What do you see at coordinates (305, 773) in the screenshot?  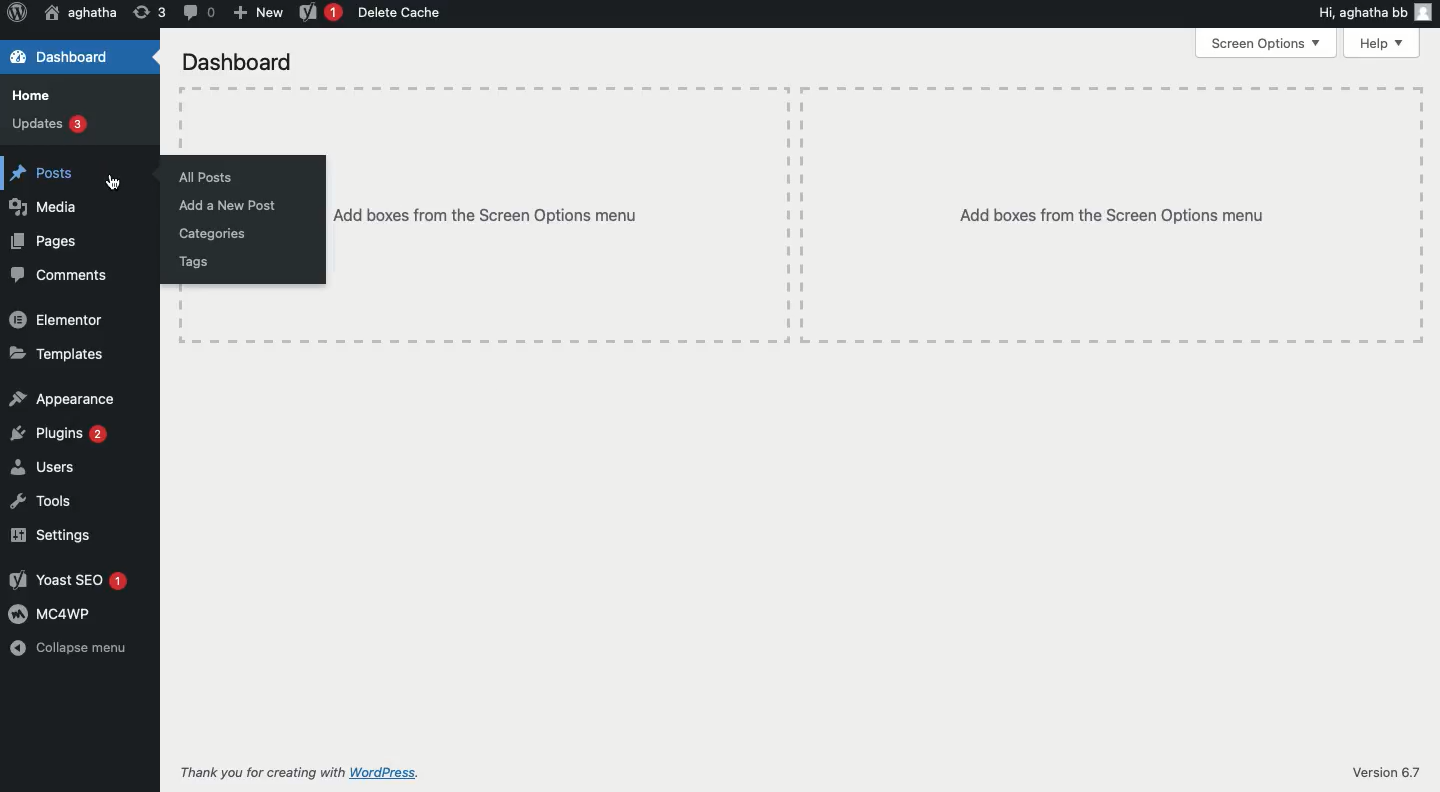 I see `Thank you for creating with wordpress` at bounding box center [305, 773].